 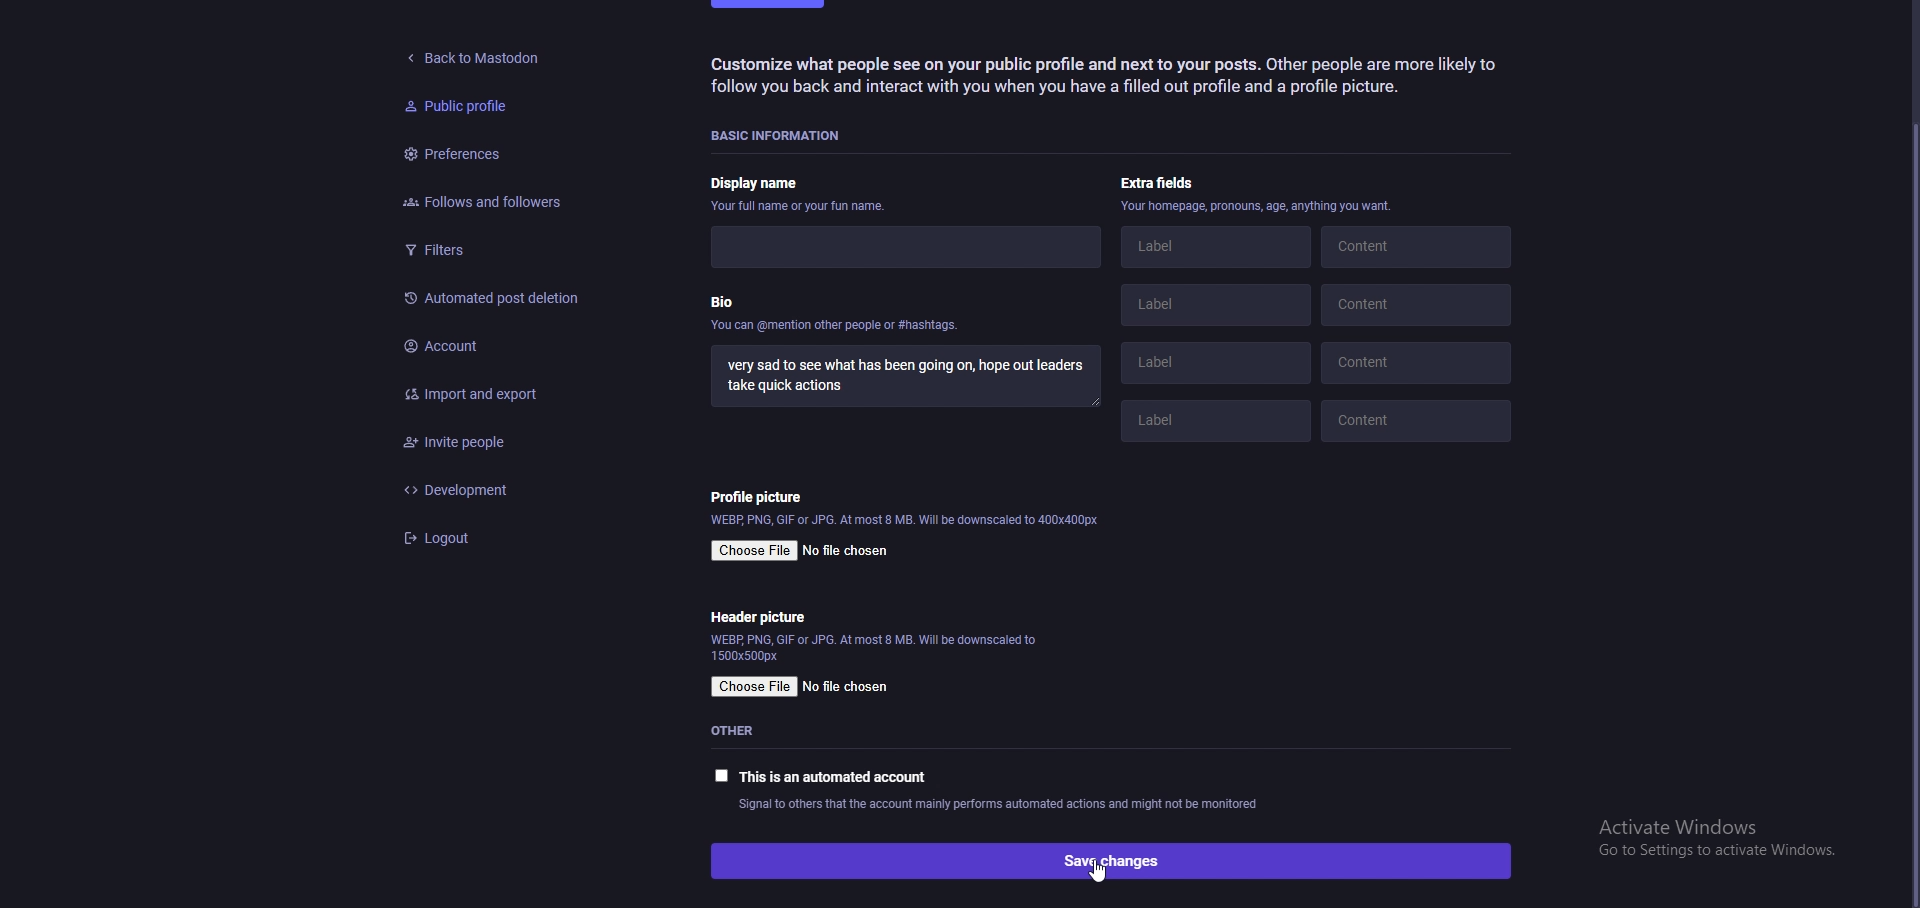 What do you see at coordinates (999, 805) in the screenshot?
I see `info` at bounding box center [999, 805].